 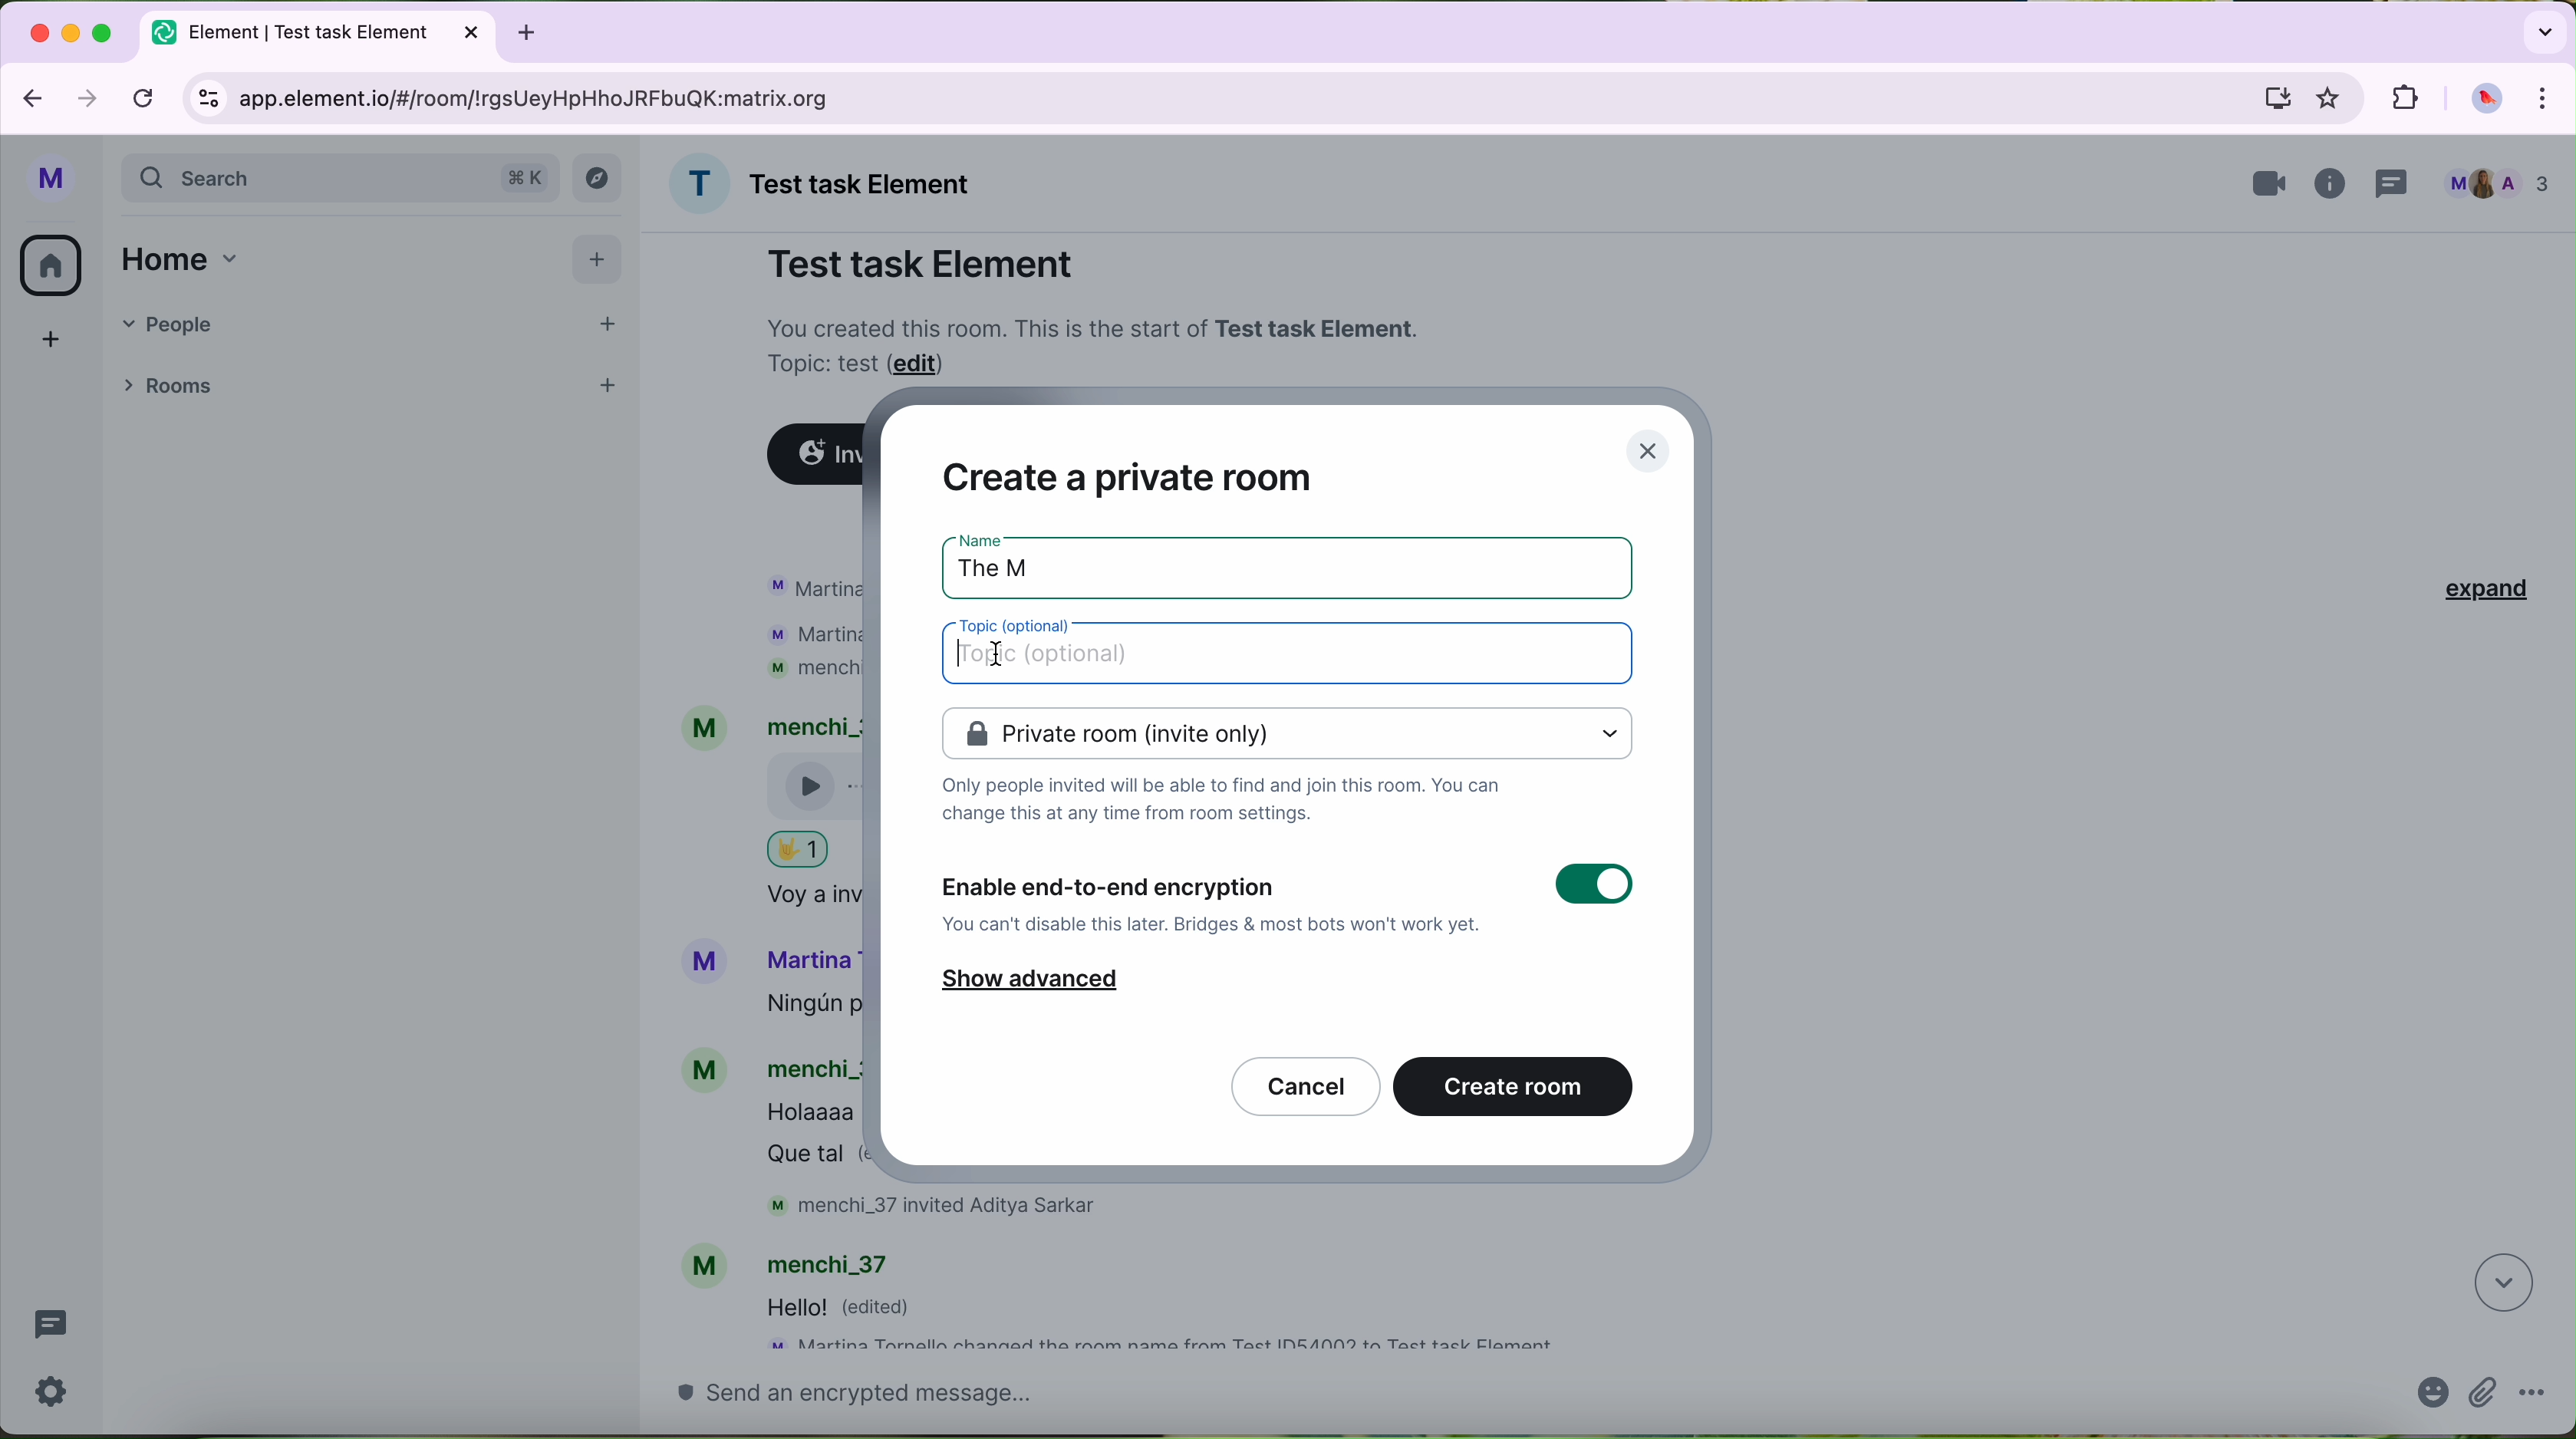 What do you see at coordinates (2402, 96) in the screenshot?
I see `extensions` at bounding box center [2402, 96].